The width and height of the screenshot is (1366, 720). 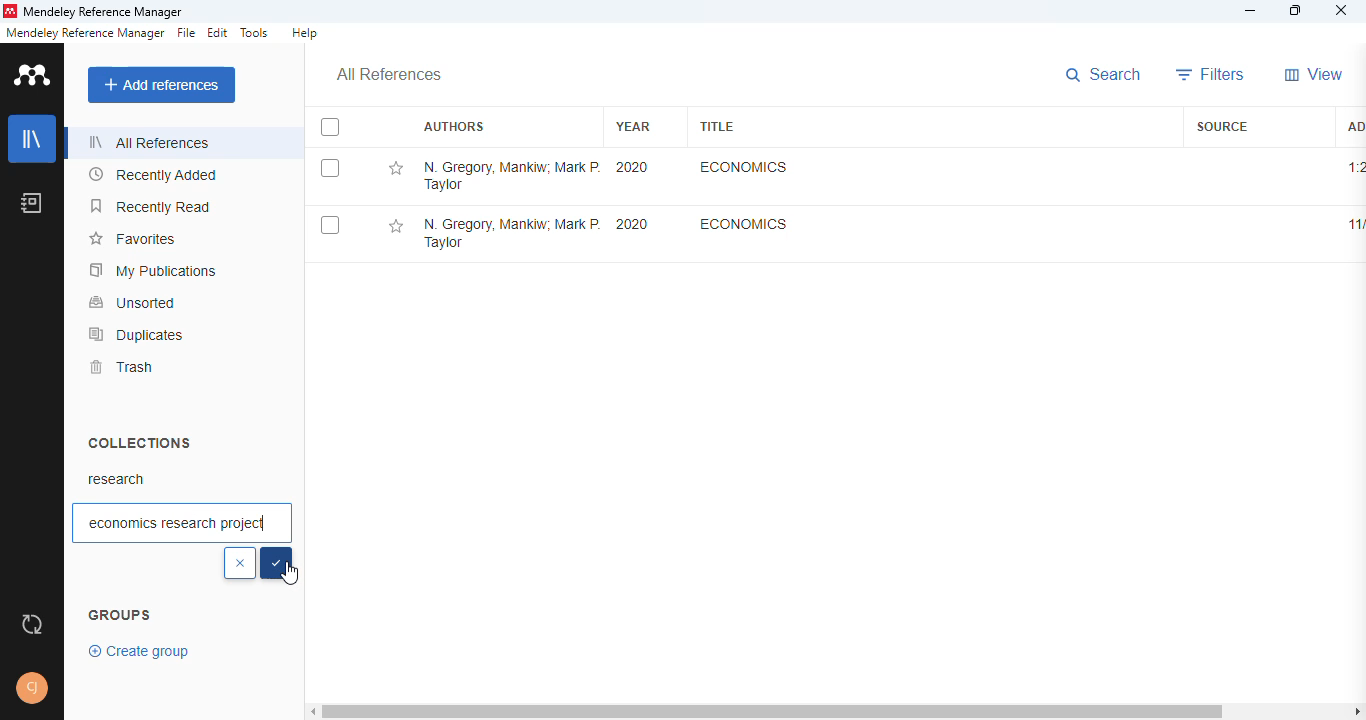 What do you see at coordinates (632, 224) in the screenshot?
I see `2020` at bounding box center [632, 224].